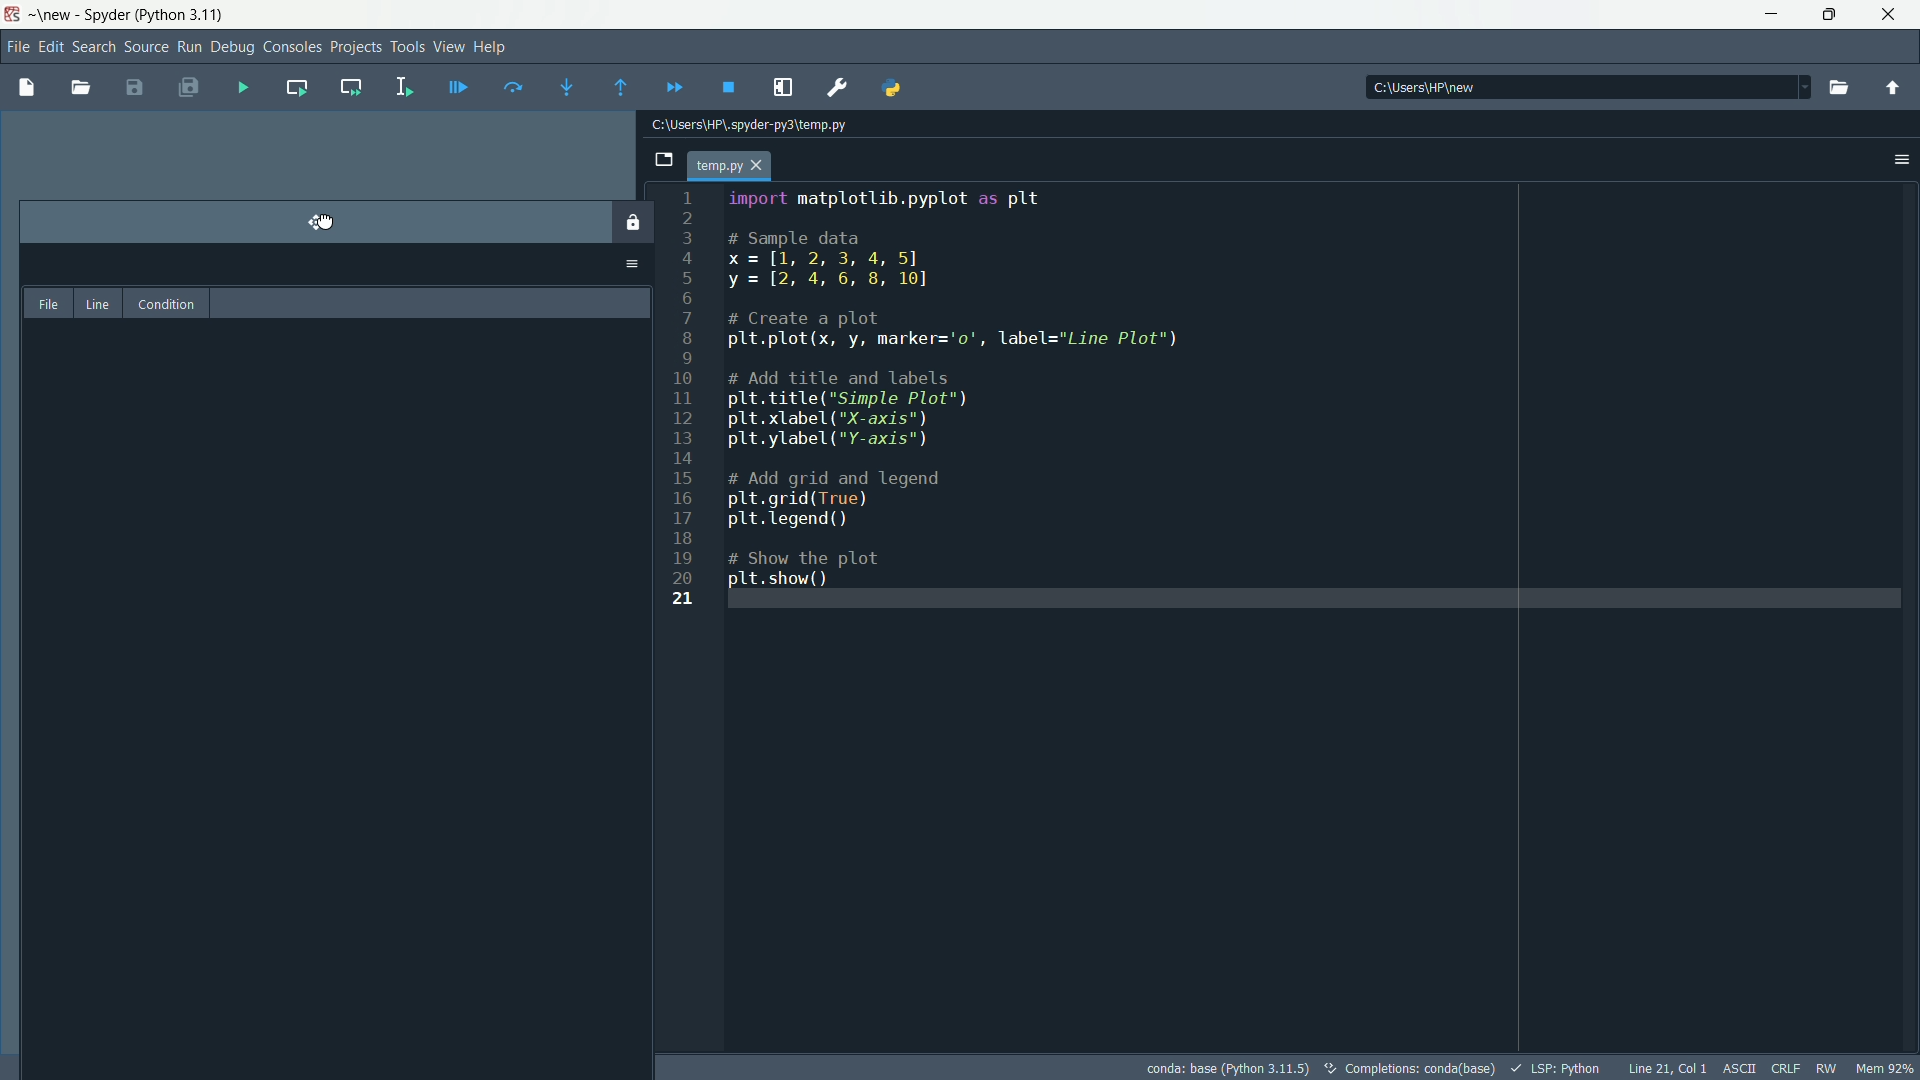 The image size is (1920, 1080). What do you see at coordinates (1900, 162) in the screenshot?
I see `sidebar menu` at bounding box center [1900, 162].